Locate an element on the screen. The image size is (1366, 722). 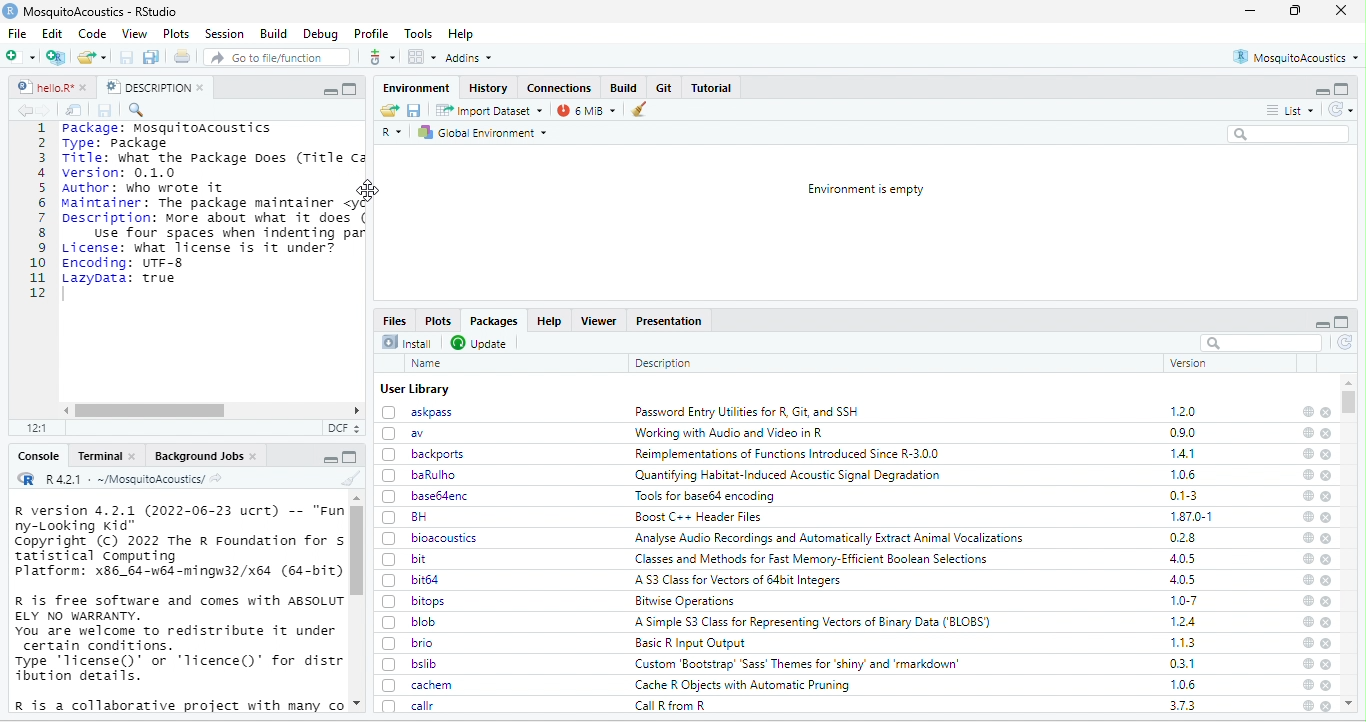
find is located at coordinates (139, 110).